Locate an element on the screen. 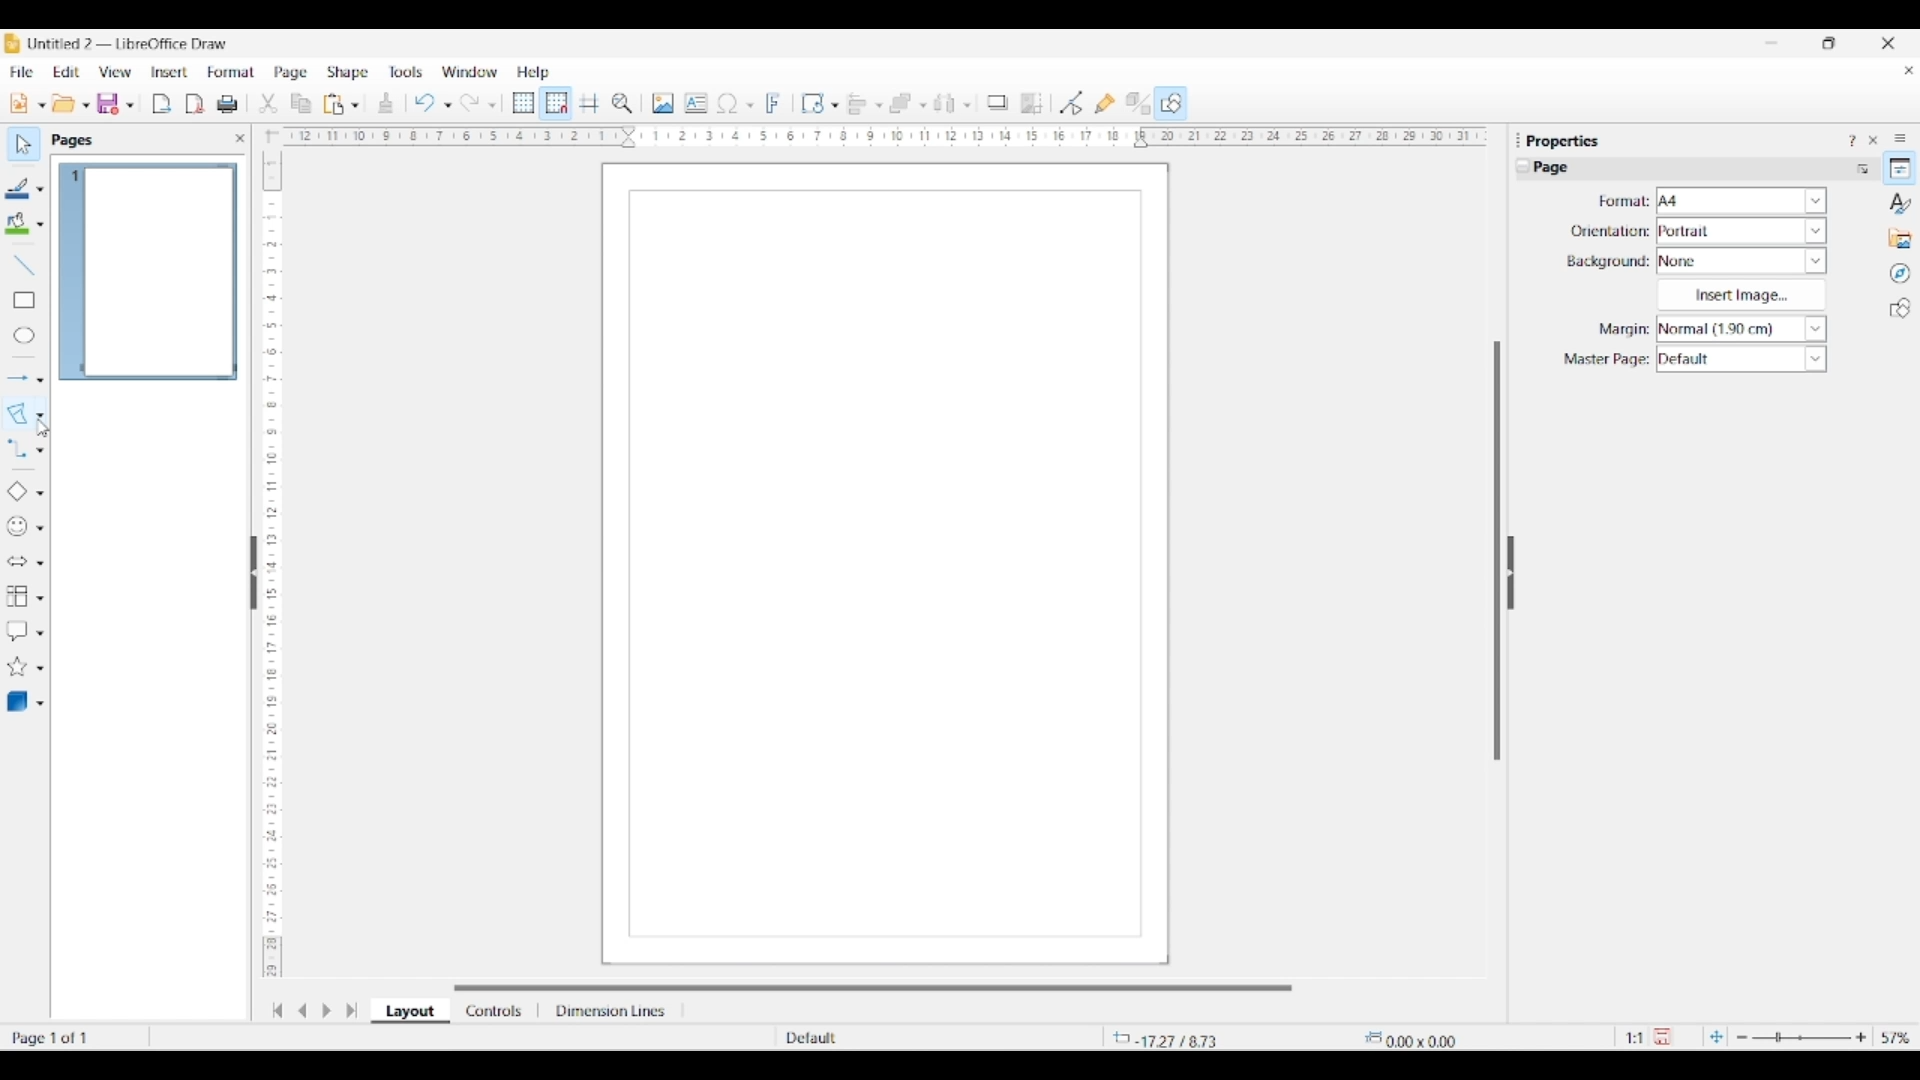 This screenshot has height=1080, width=1920. Slide master name is located at coordinates (897, 1039).